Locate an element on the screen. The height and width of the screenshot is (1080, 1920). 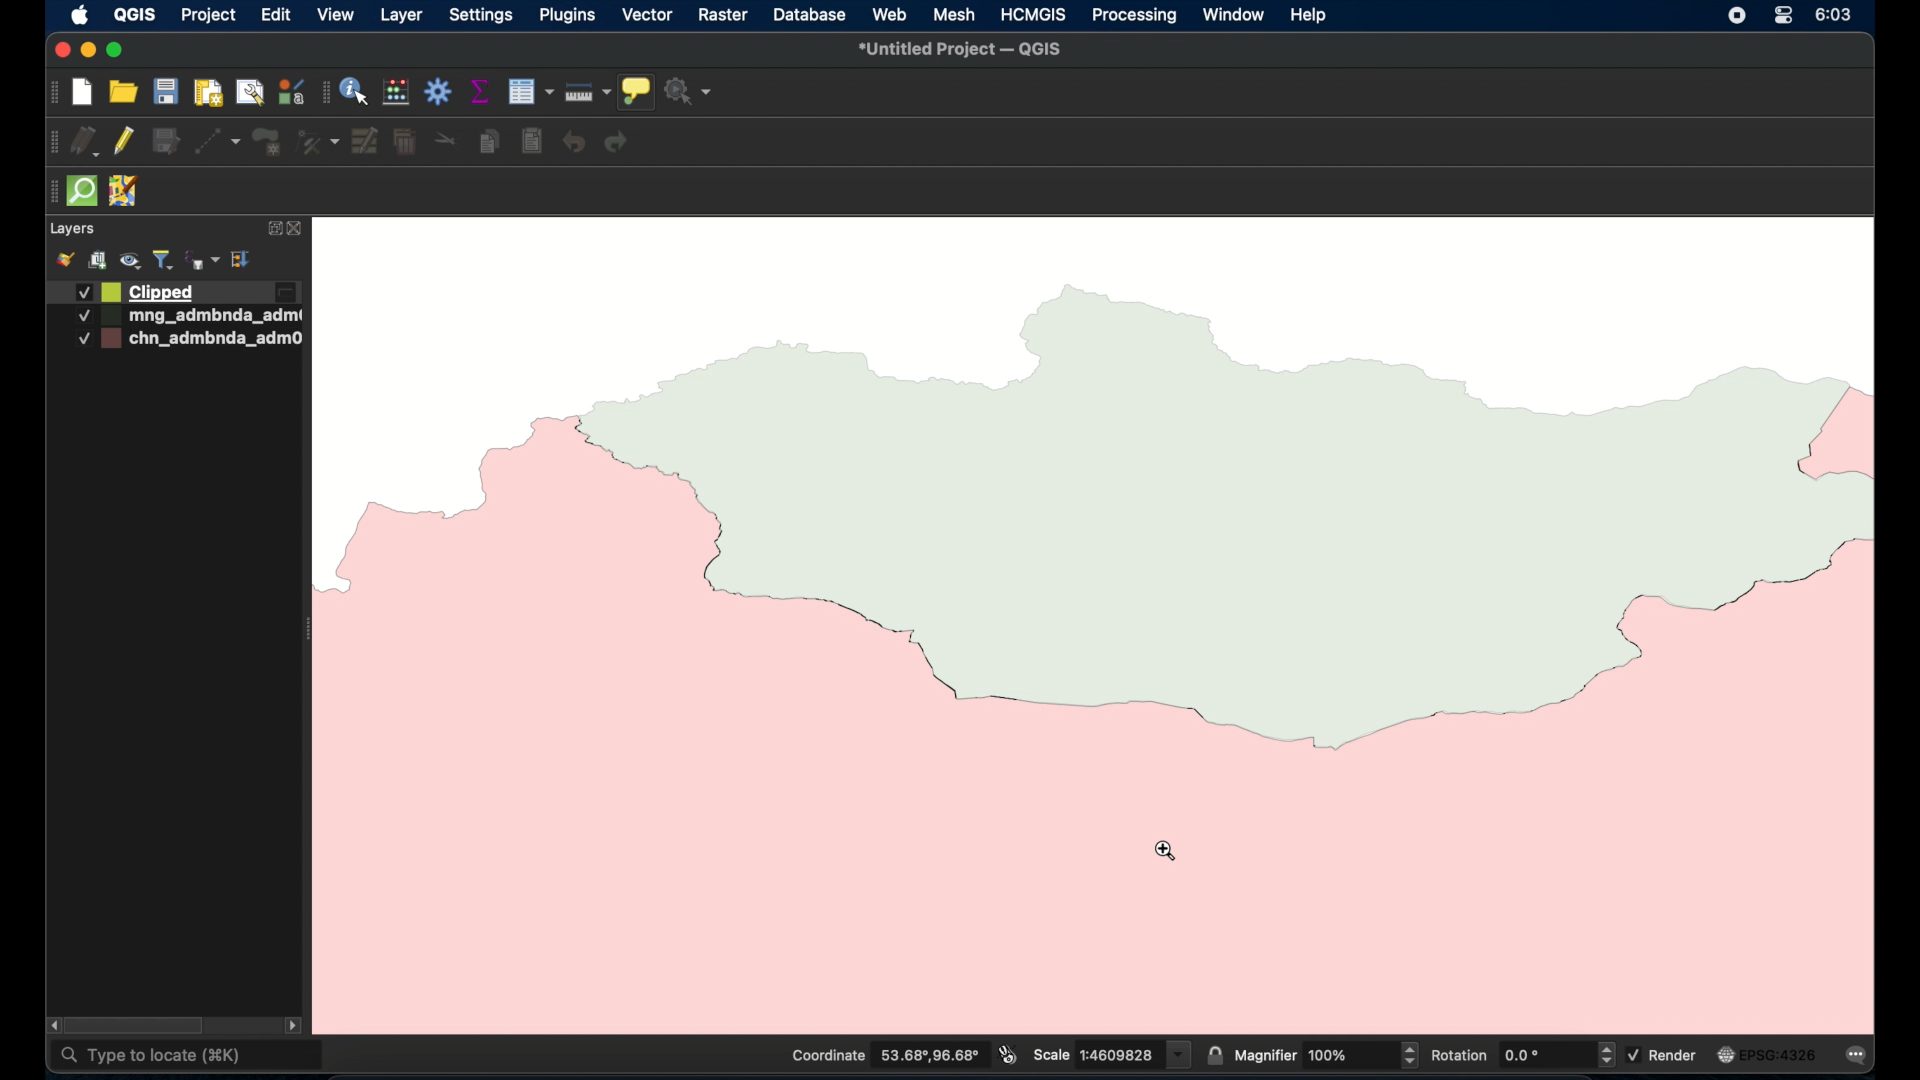
scale is located at coordinates (1112, 1053).